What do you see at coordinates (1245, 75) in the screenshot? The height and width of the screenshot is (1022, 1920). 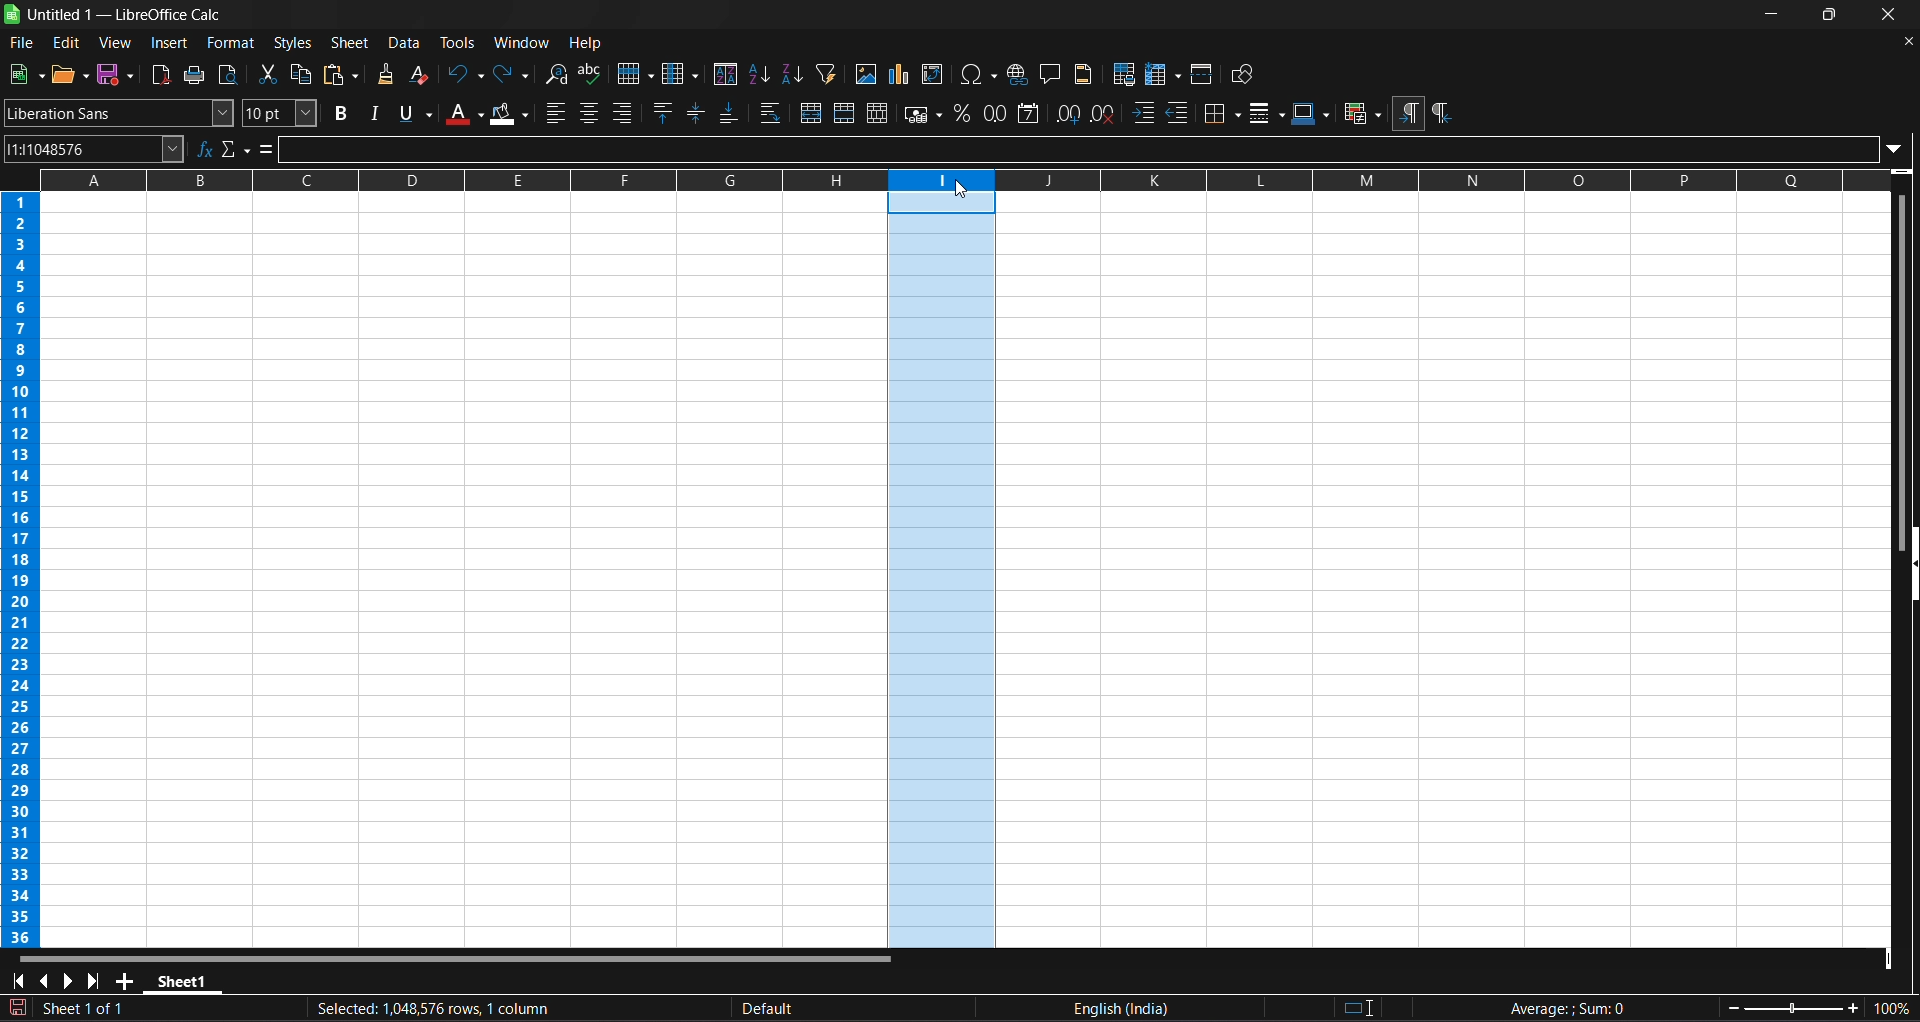 I see `show draw functions` at bounding box center [1245, 75].